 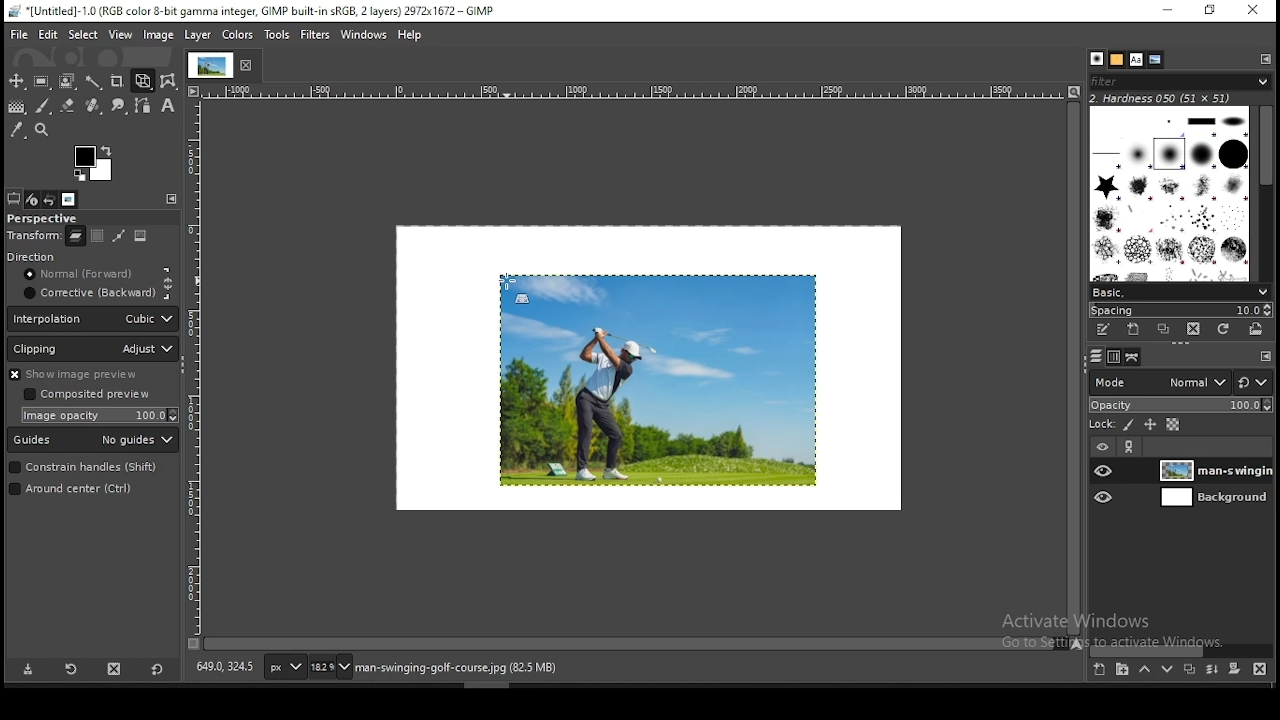 I want to click on delete layer, so click(x=1260, y=668).